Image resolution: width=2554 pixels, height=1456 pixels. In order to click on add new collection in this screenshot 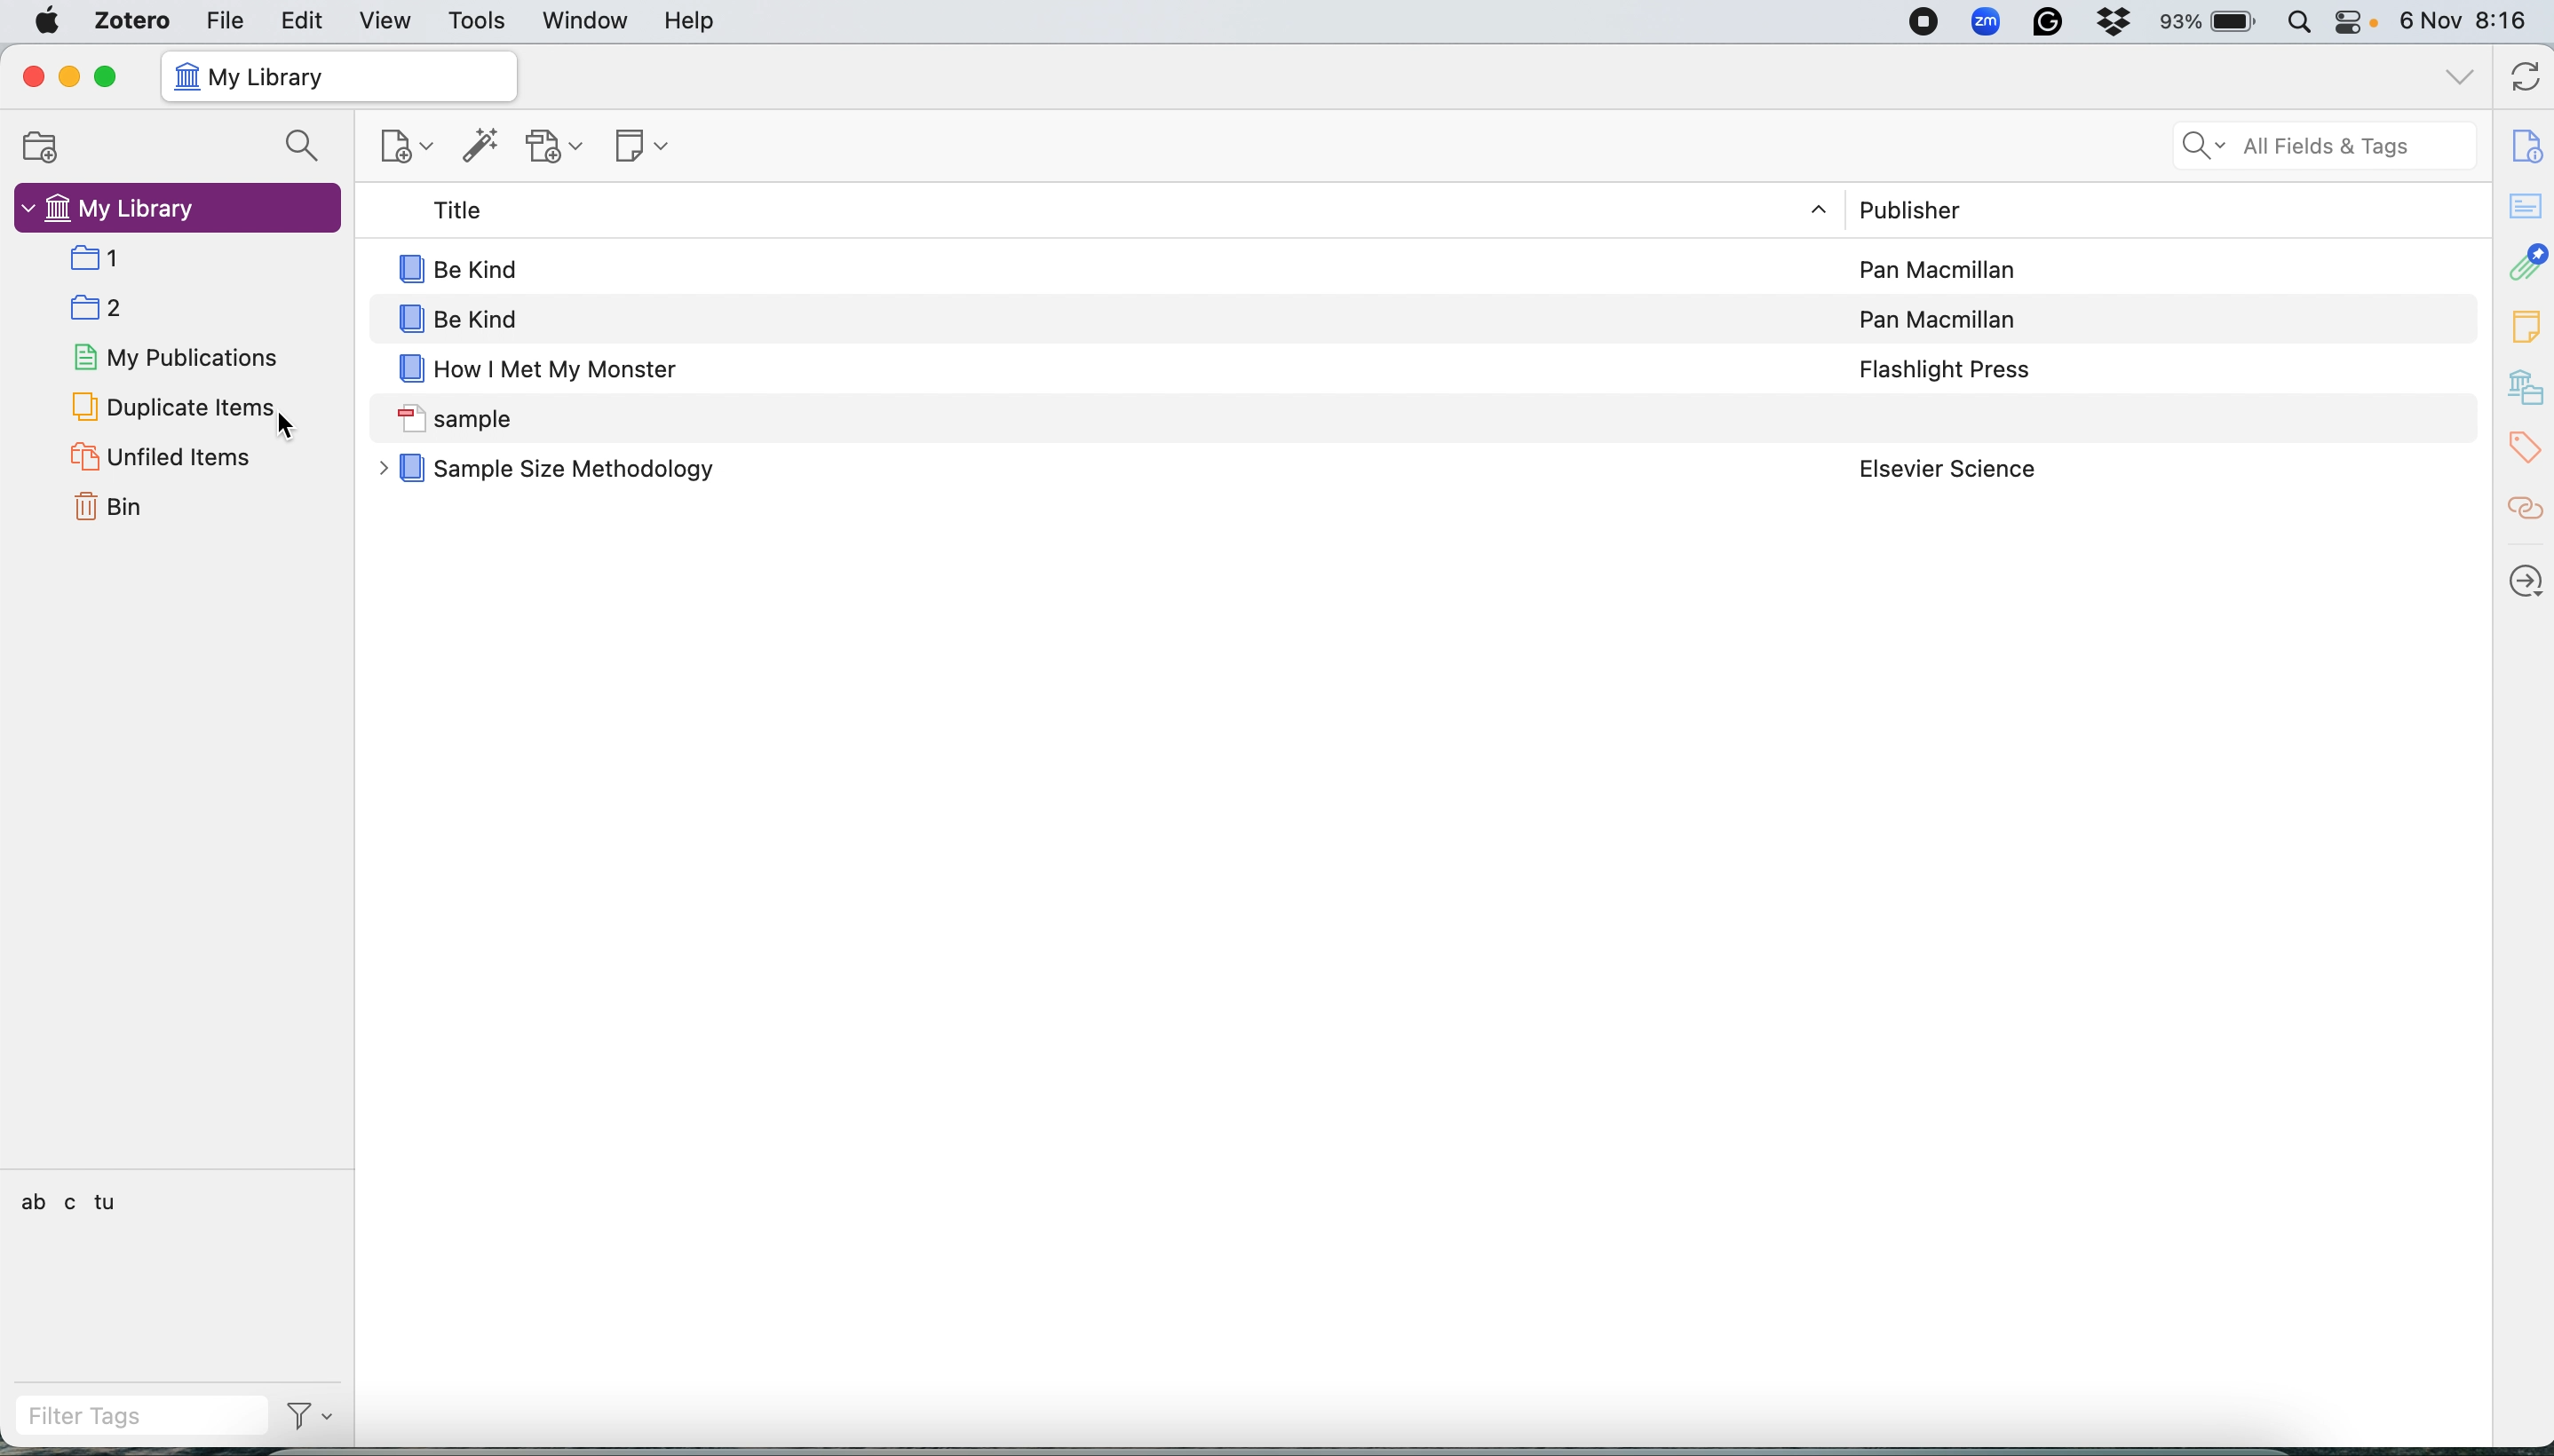, I will do `click(39, 148)`.